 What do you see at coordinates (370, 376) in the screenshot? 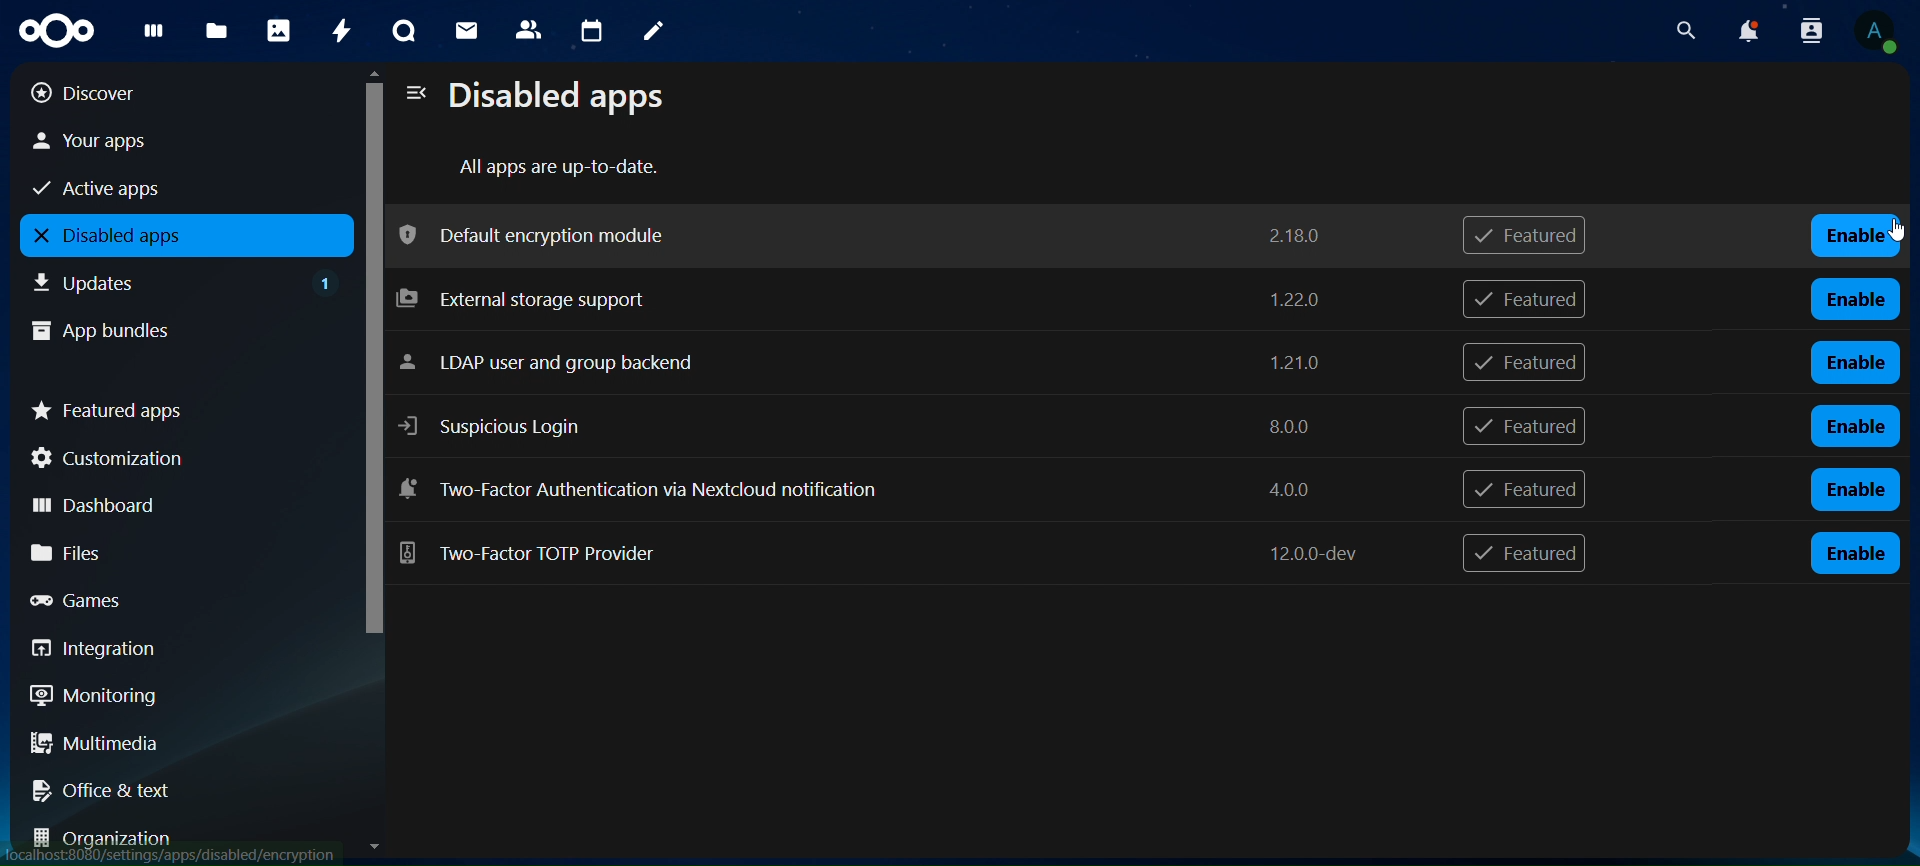
I see `scrollbar` at bounding box center [370, 376].